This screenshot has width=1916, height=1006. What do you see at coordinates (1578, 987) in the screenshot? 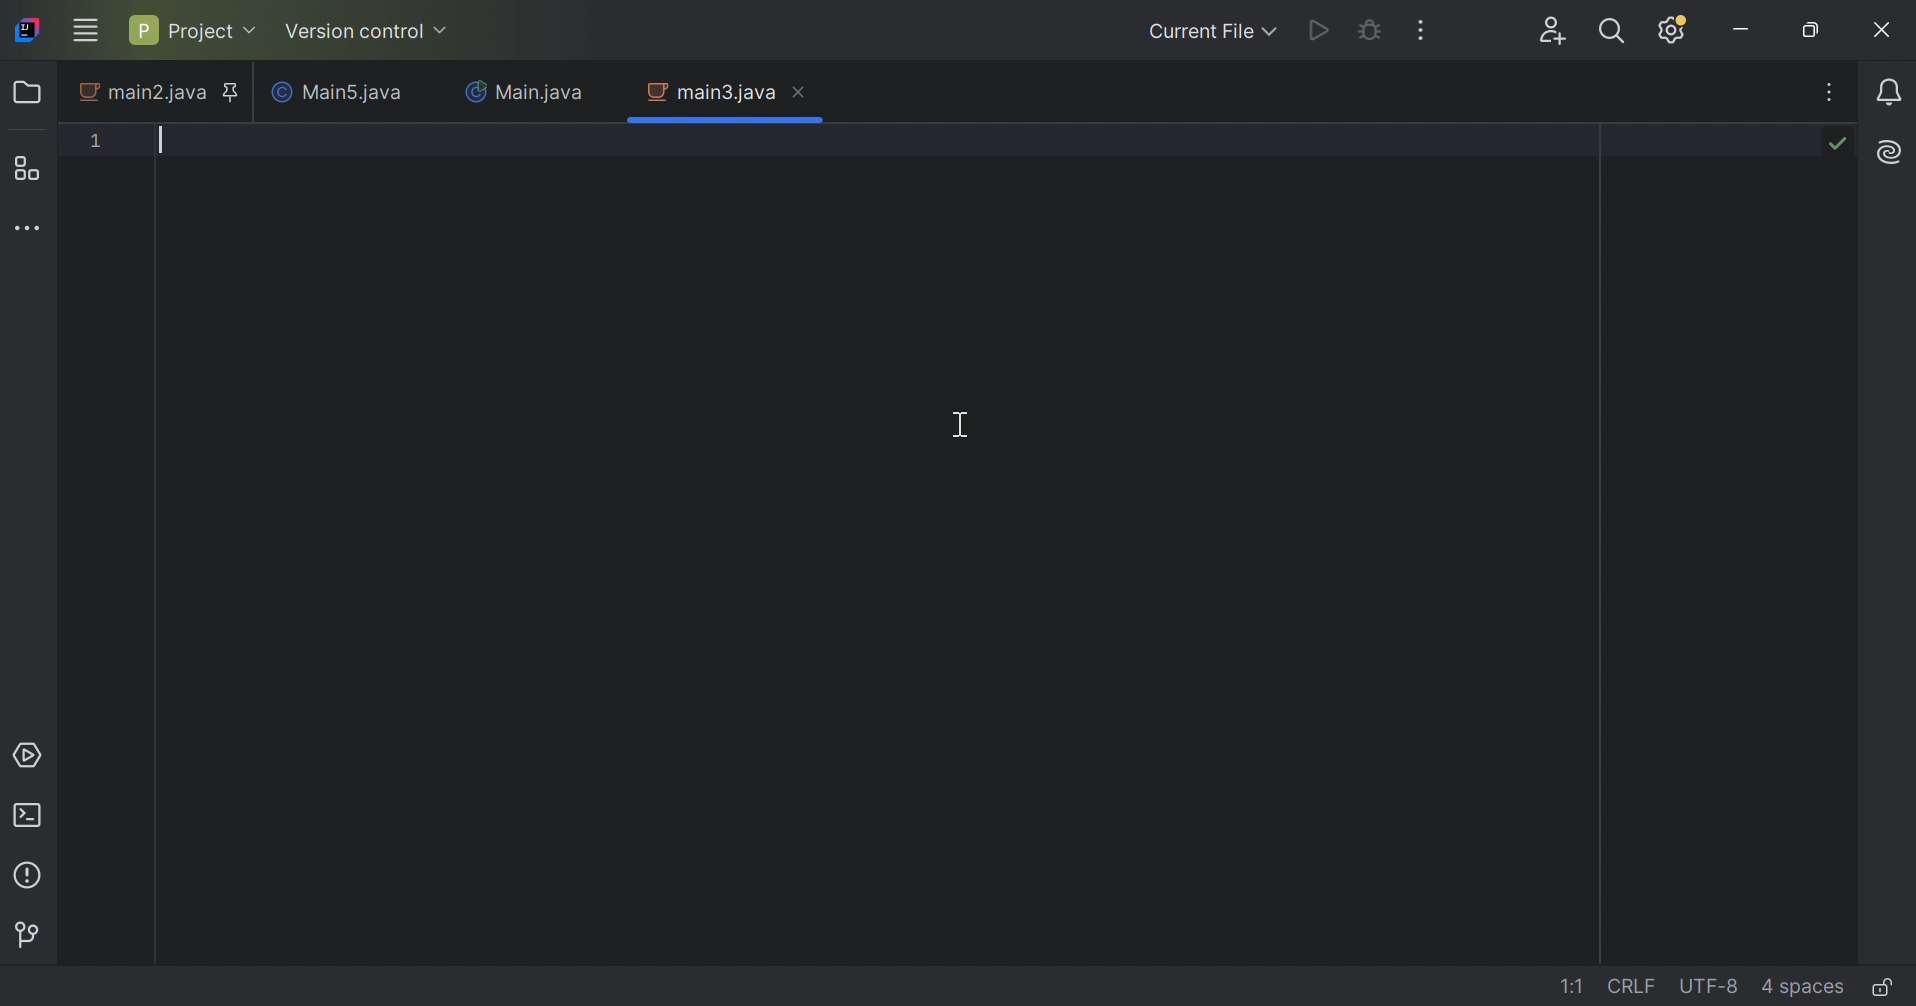
I see `go to line` at bounding box center [1578, 987].